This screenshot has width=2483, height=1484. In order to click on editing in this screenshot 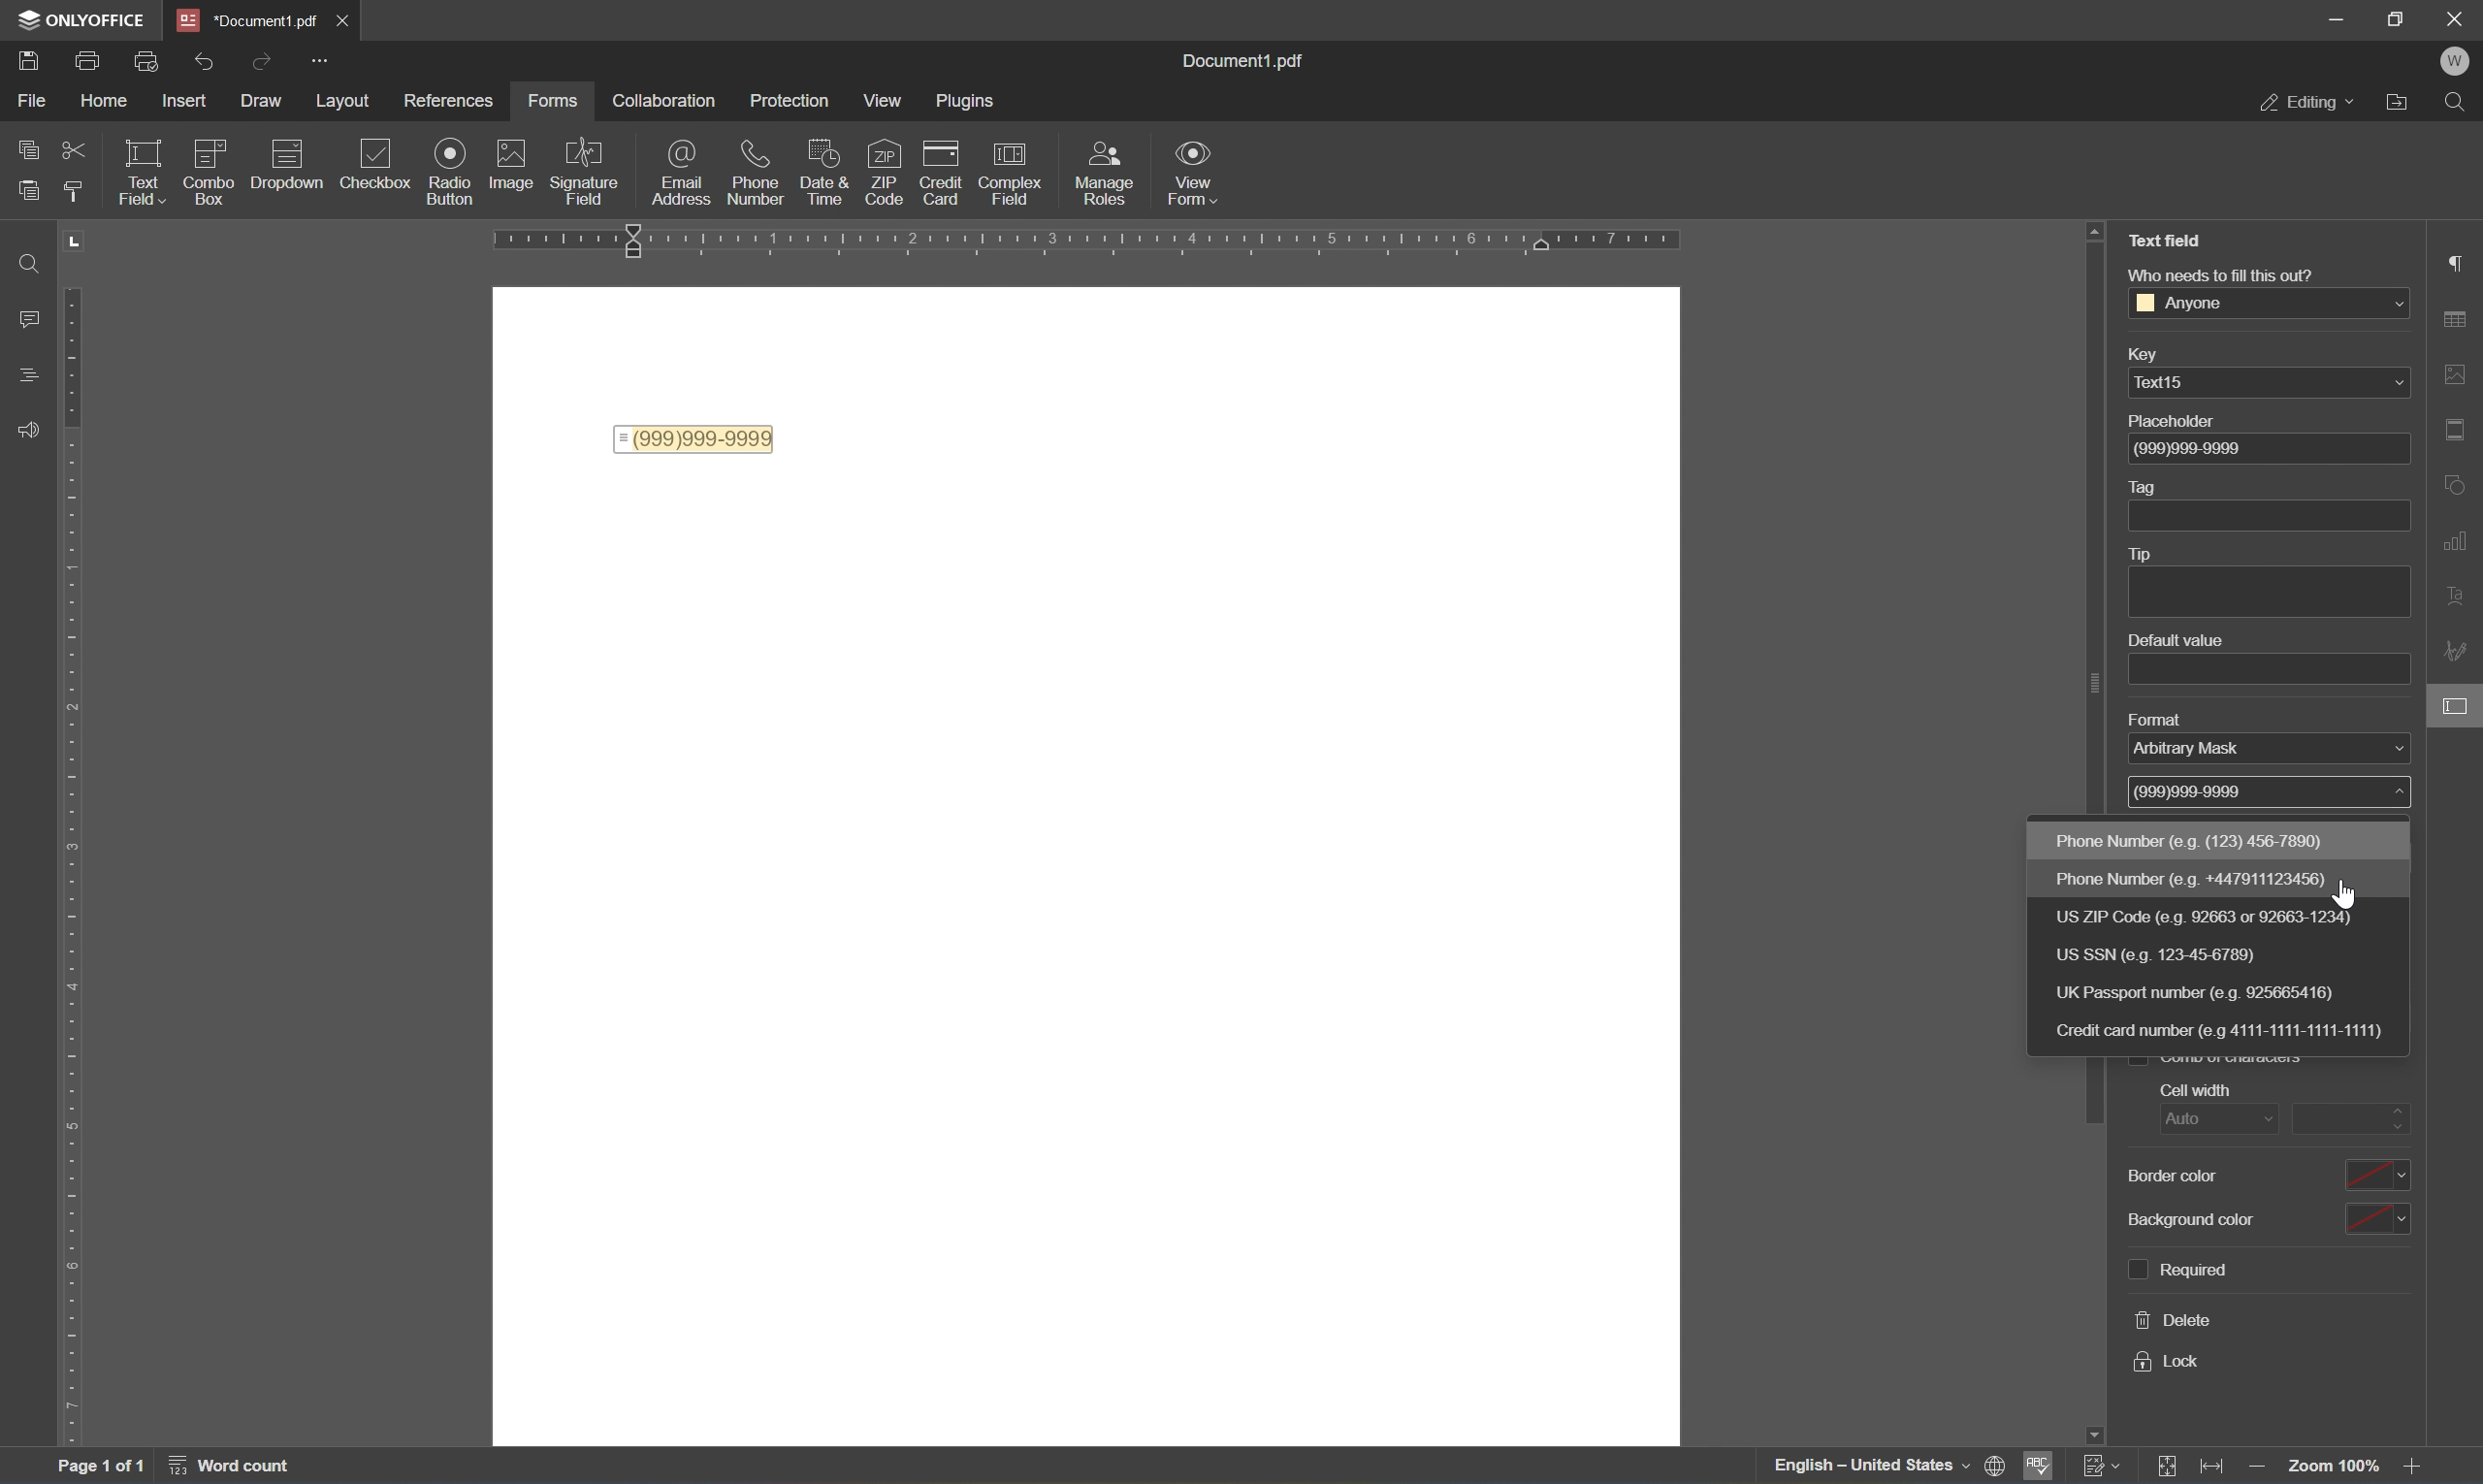, I will do `click(2307, 102)`.